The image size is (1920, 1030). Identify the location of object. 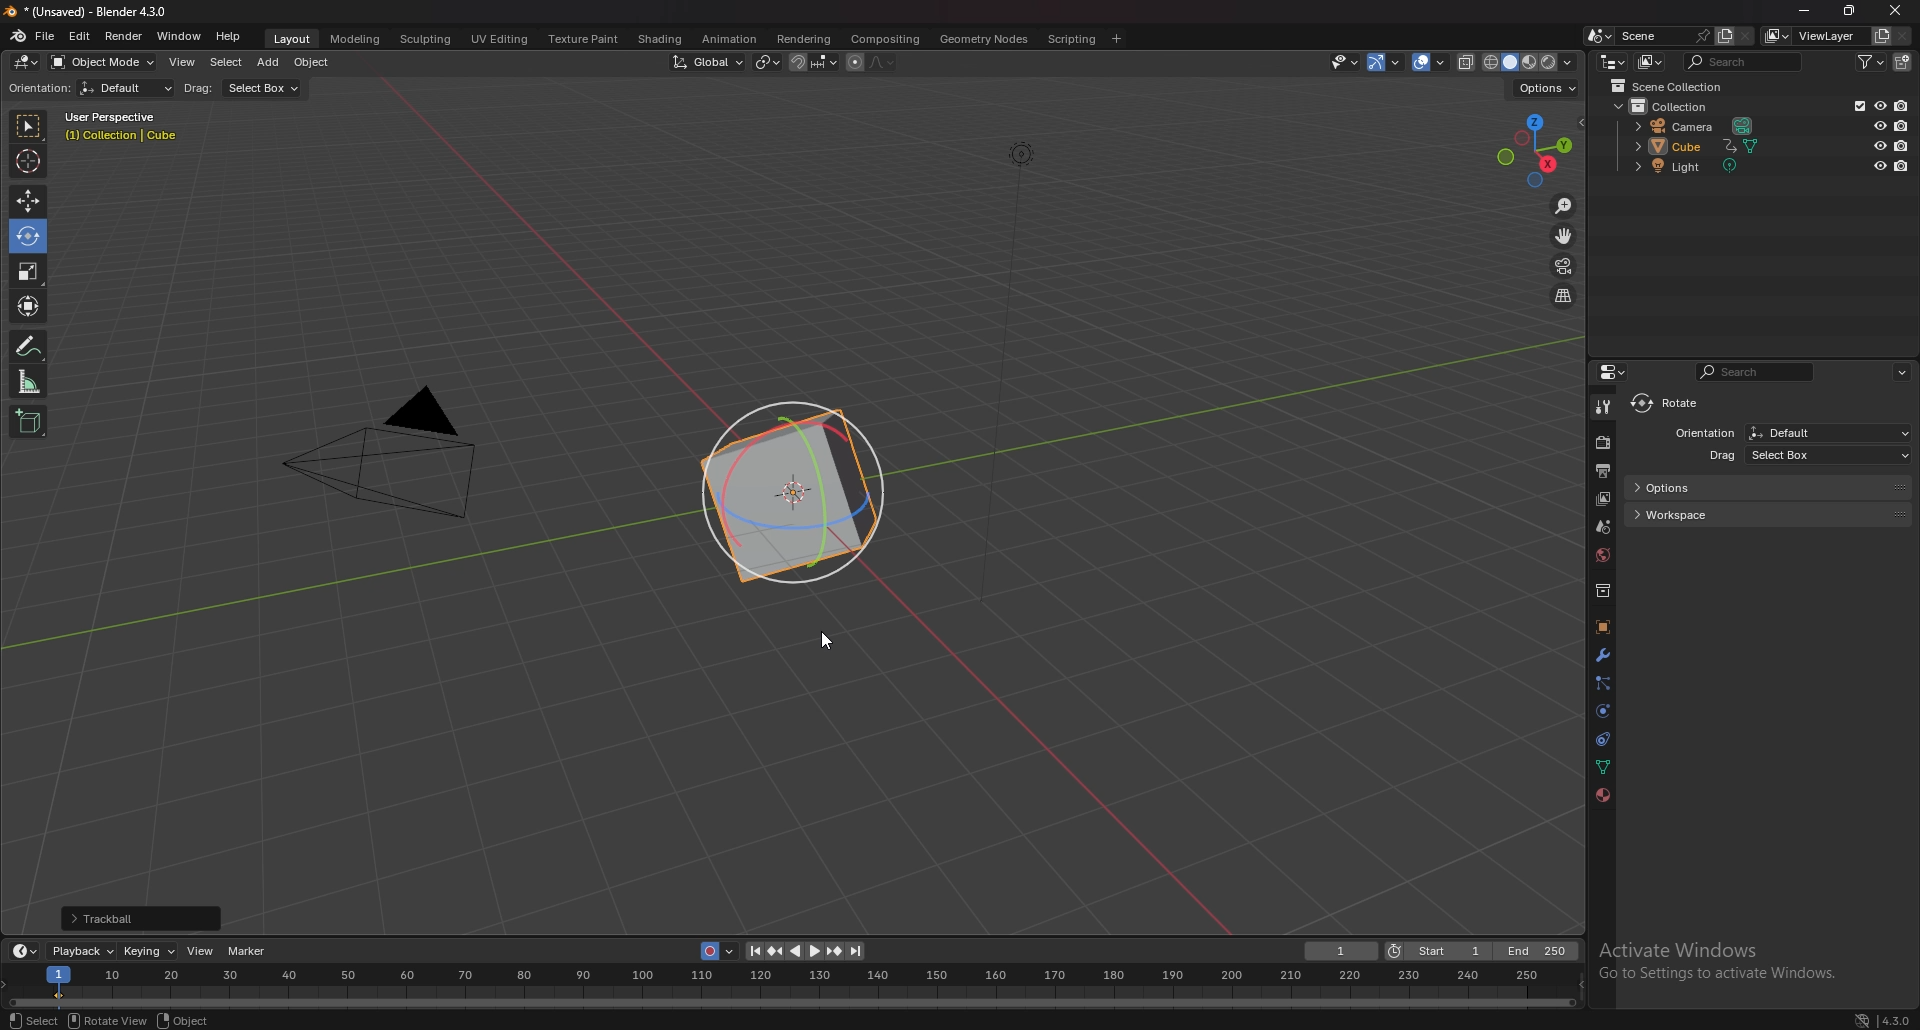
(313, 63).